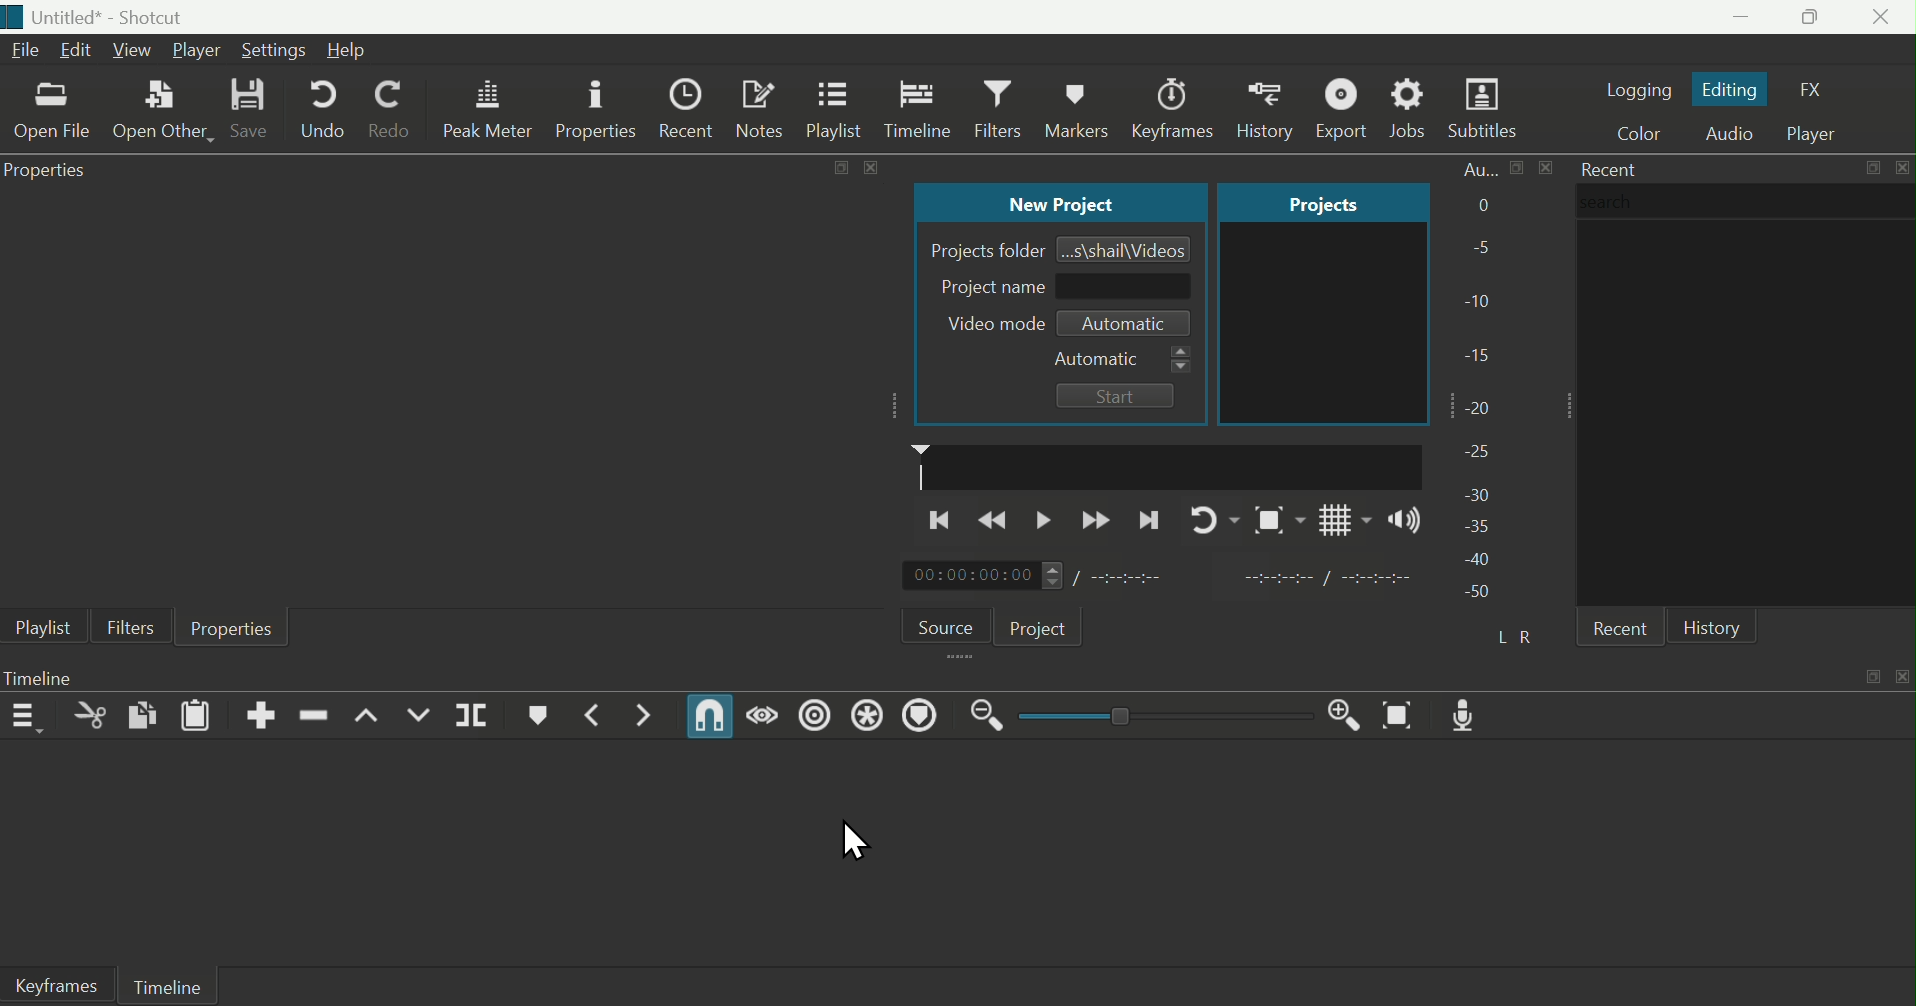 The image size is (1916, 1006). Describe the element at coordinates (983, 249) in the screenshot. I see `Projects folder` at that location.